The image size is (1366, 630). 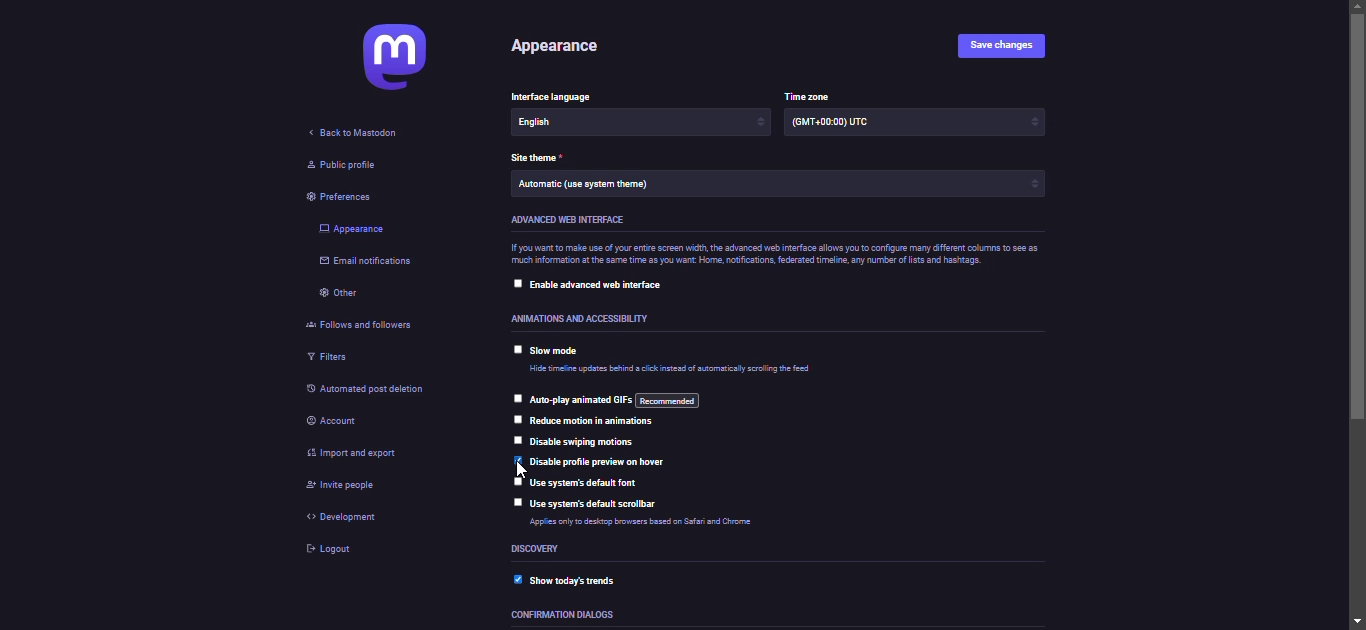 I want to click on automated post deletion, so click(x=376, y=388).